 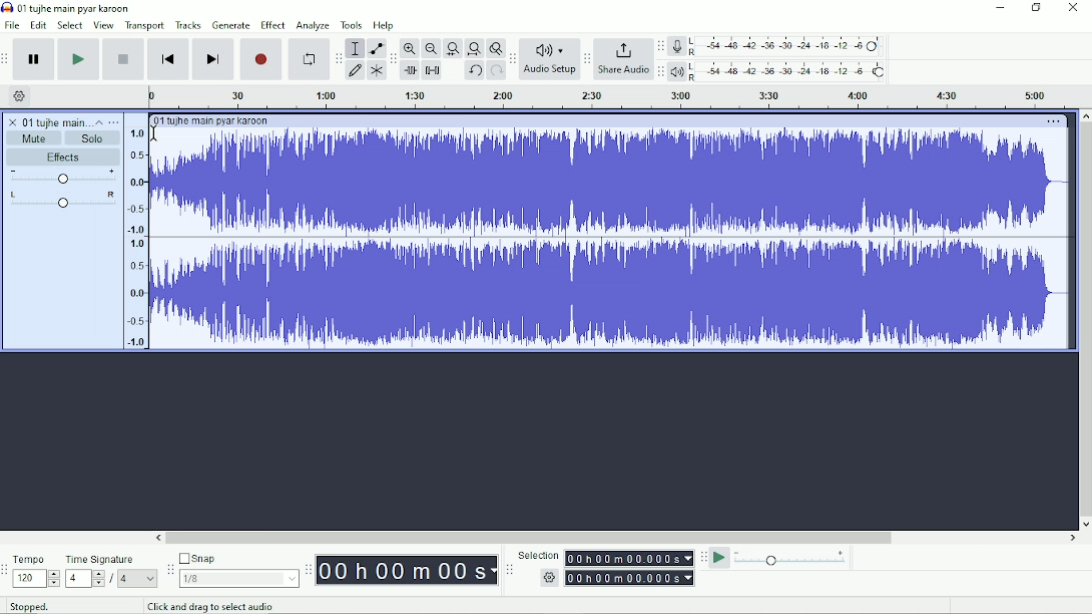 I want to click on Tracks, so click(x=188, y=25).